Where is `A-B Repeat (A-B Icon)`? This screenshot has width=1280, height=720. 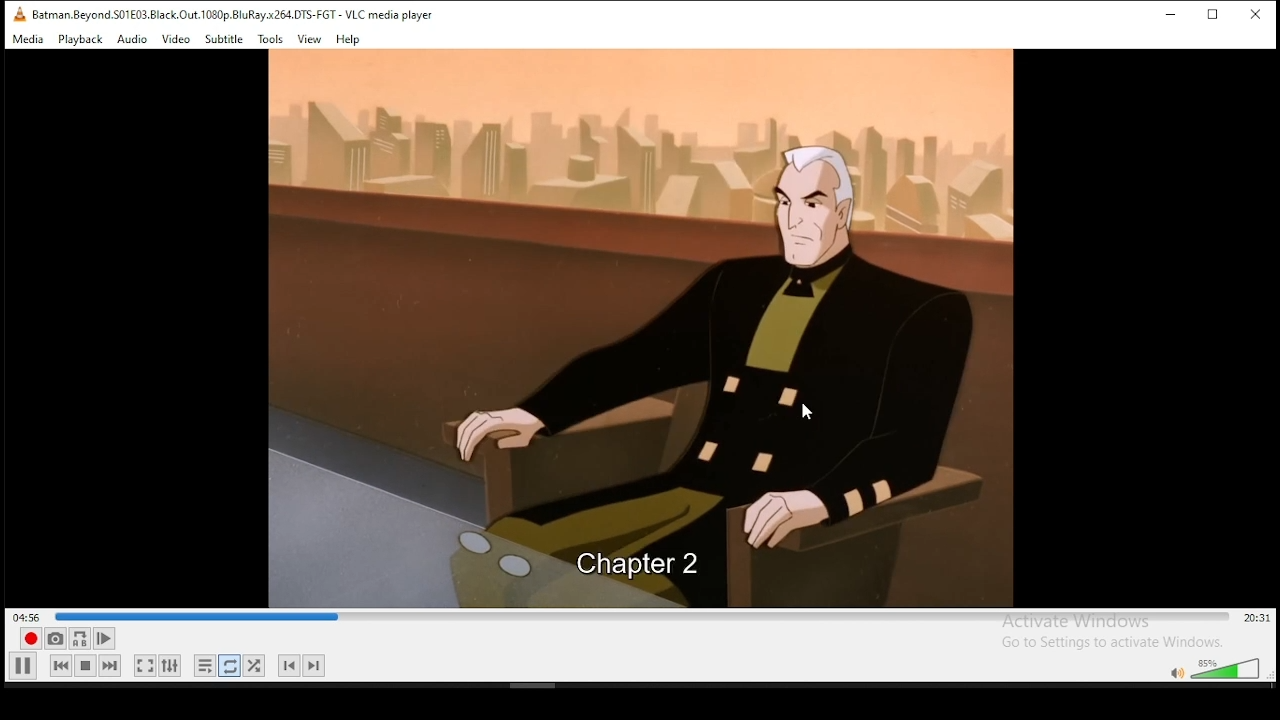 A-B Repeat (A-B Icon) is located at coordinates (81, 639).